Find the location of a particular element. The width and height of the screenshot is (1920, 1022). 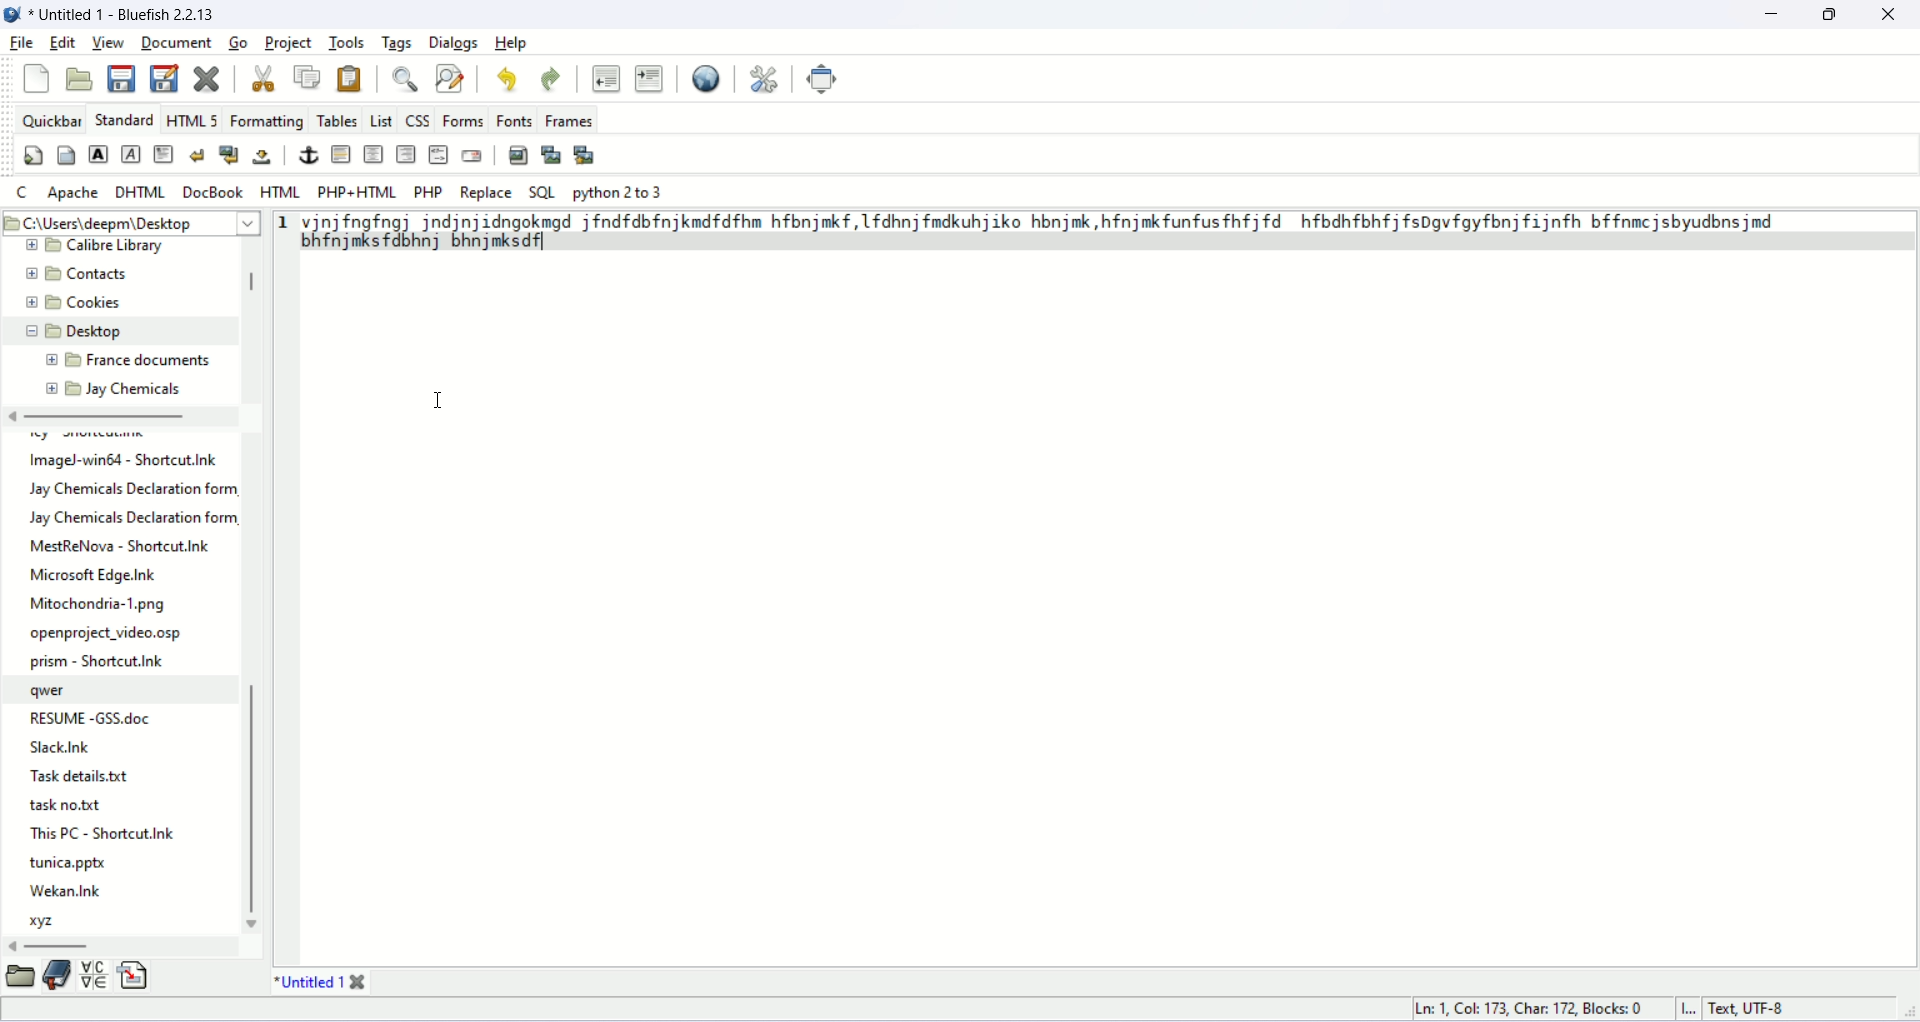

minimize is located at coordinates (1772, 14).